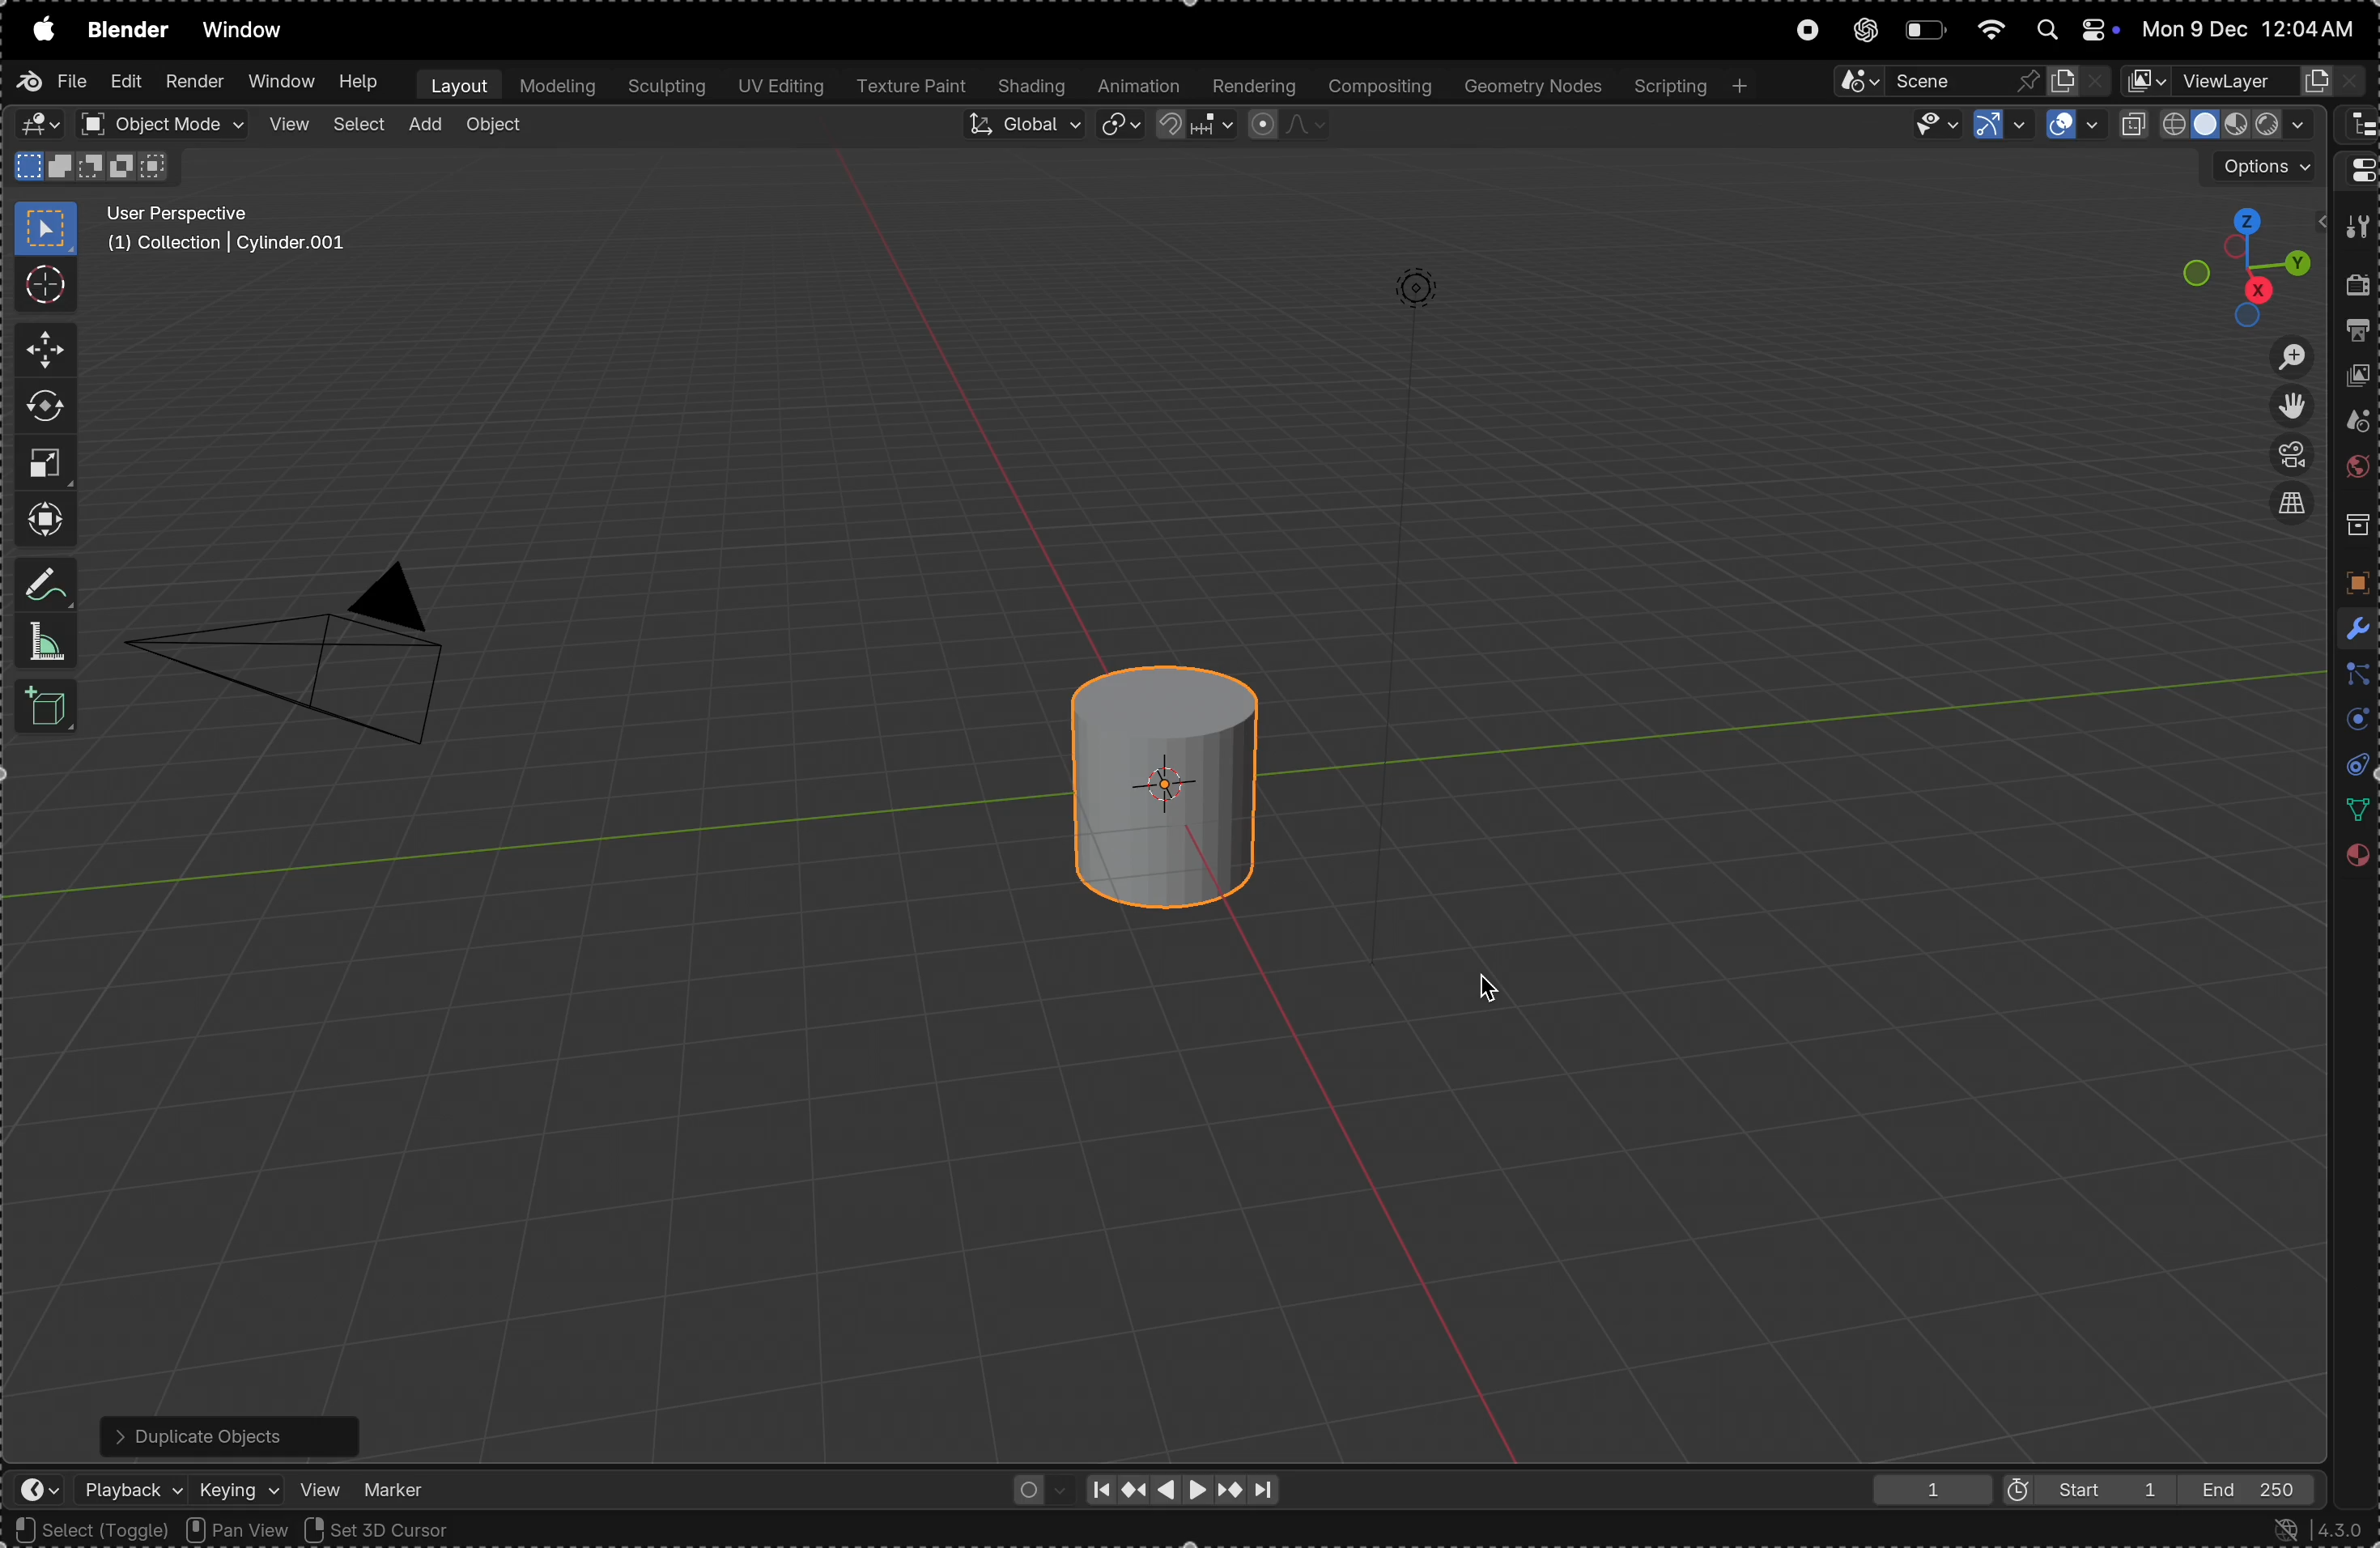 This screenshot has width=2380, height=1548. Describe the element at coordinates (1924, 1489) in the screenshot. I see `1` at that location.